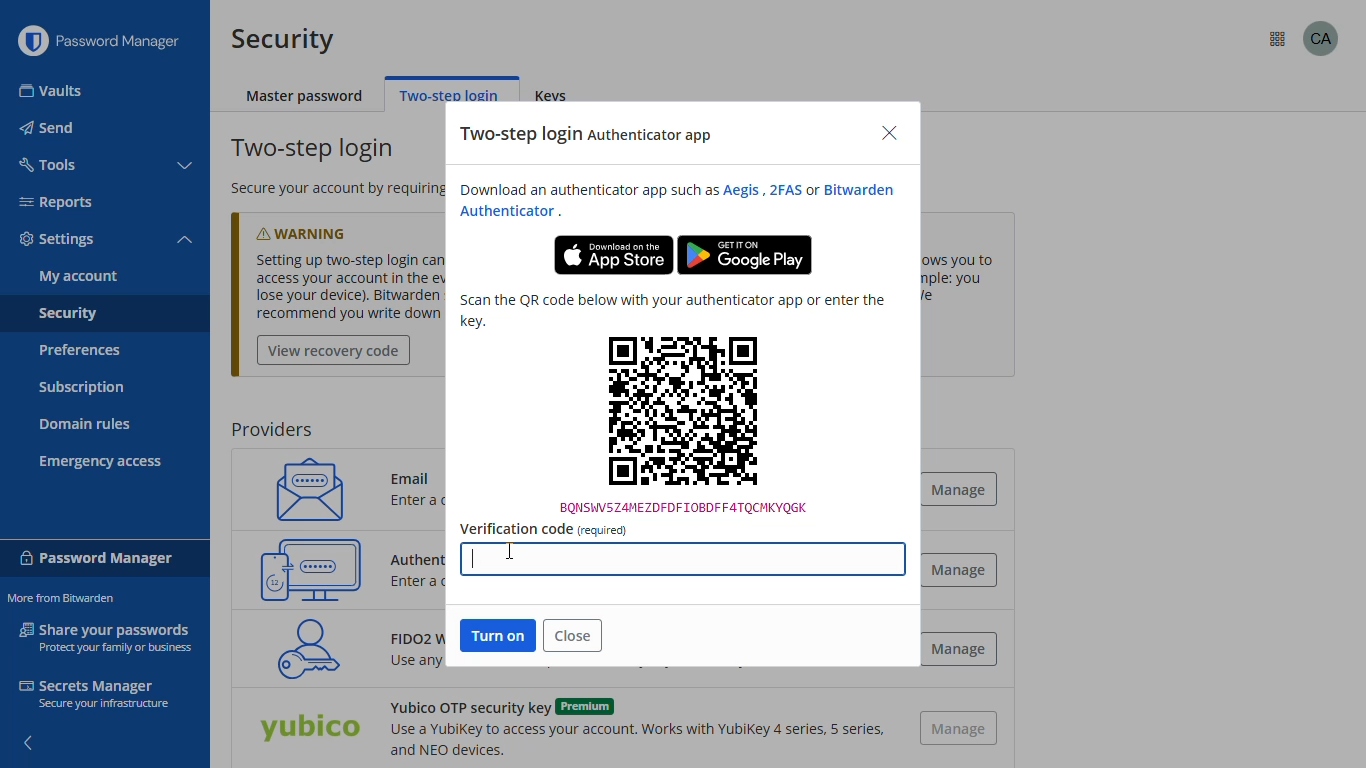 The width and height of the screenshot is (1366, 768). What do you see at coordinates (56, 202) in the screenshot?
I see `reports` at bounding box center [56, 202].